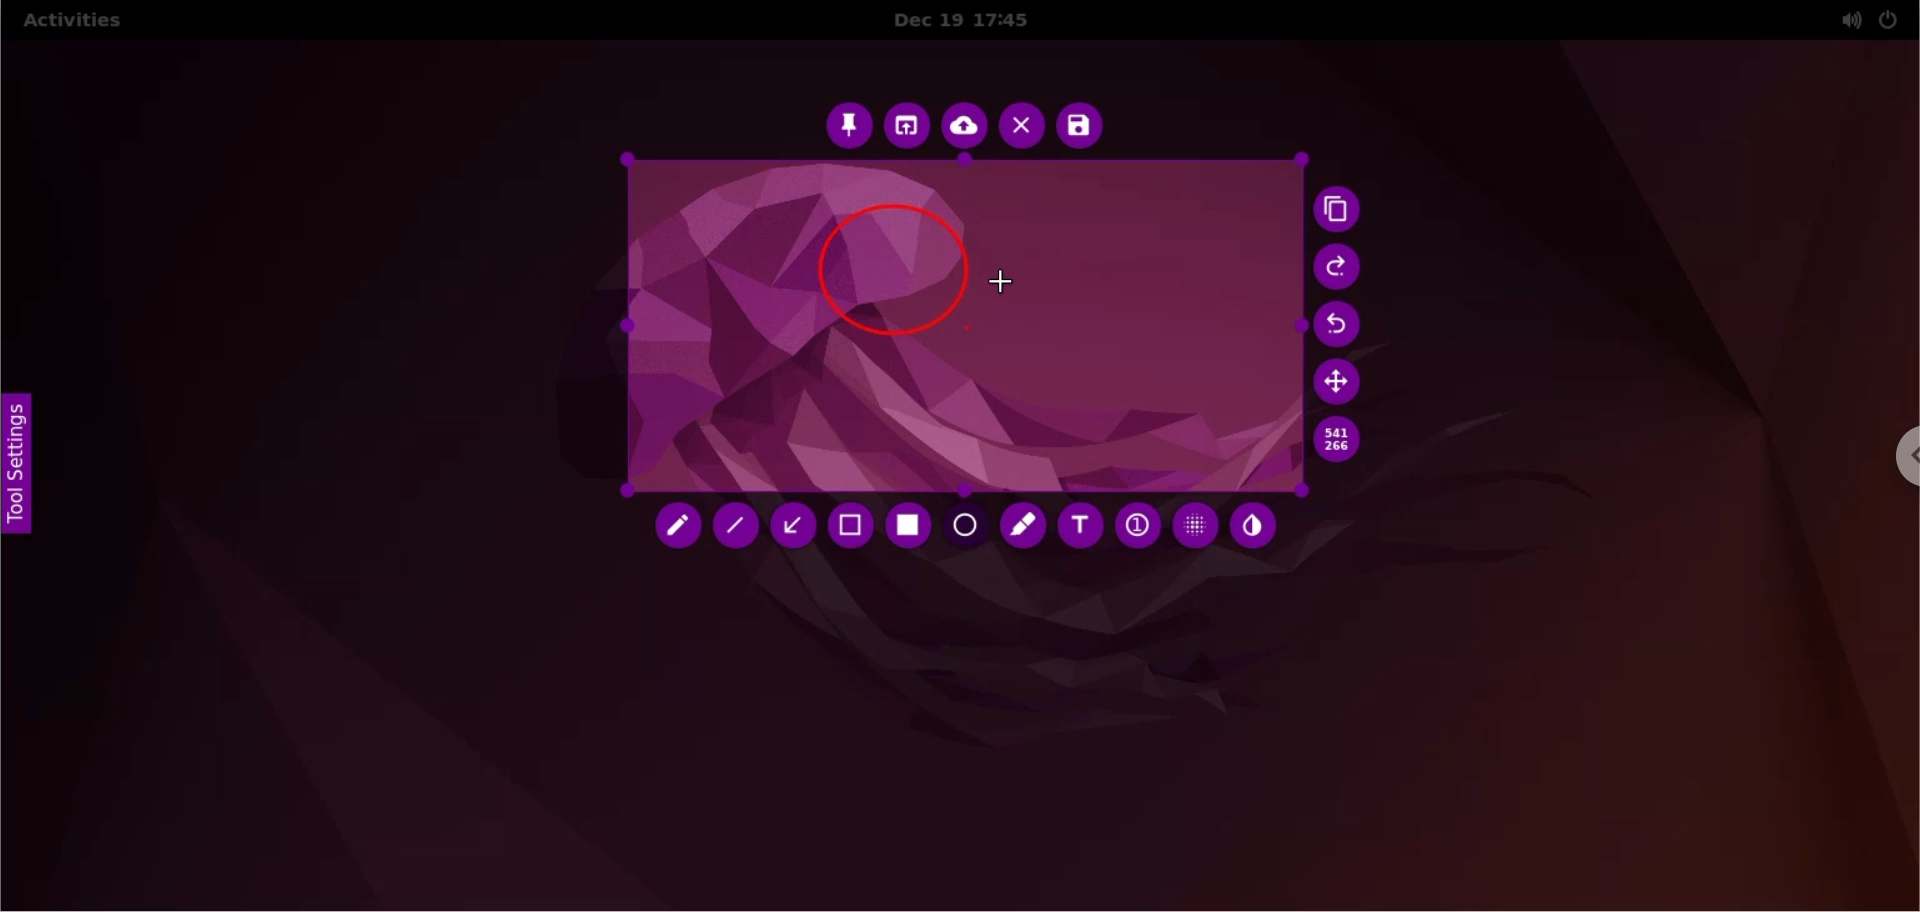  Describe the element at coordinates (28, 472) in the screenshot. I see `tool settings` at that location.